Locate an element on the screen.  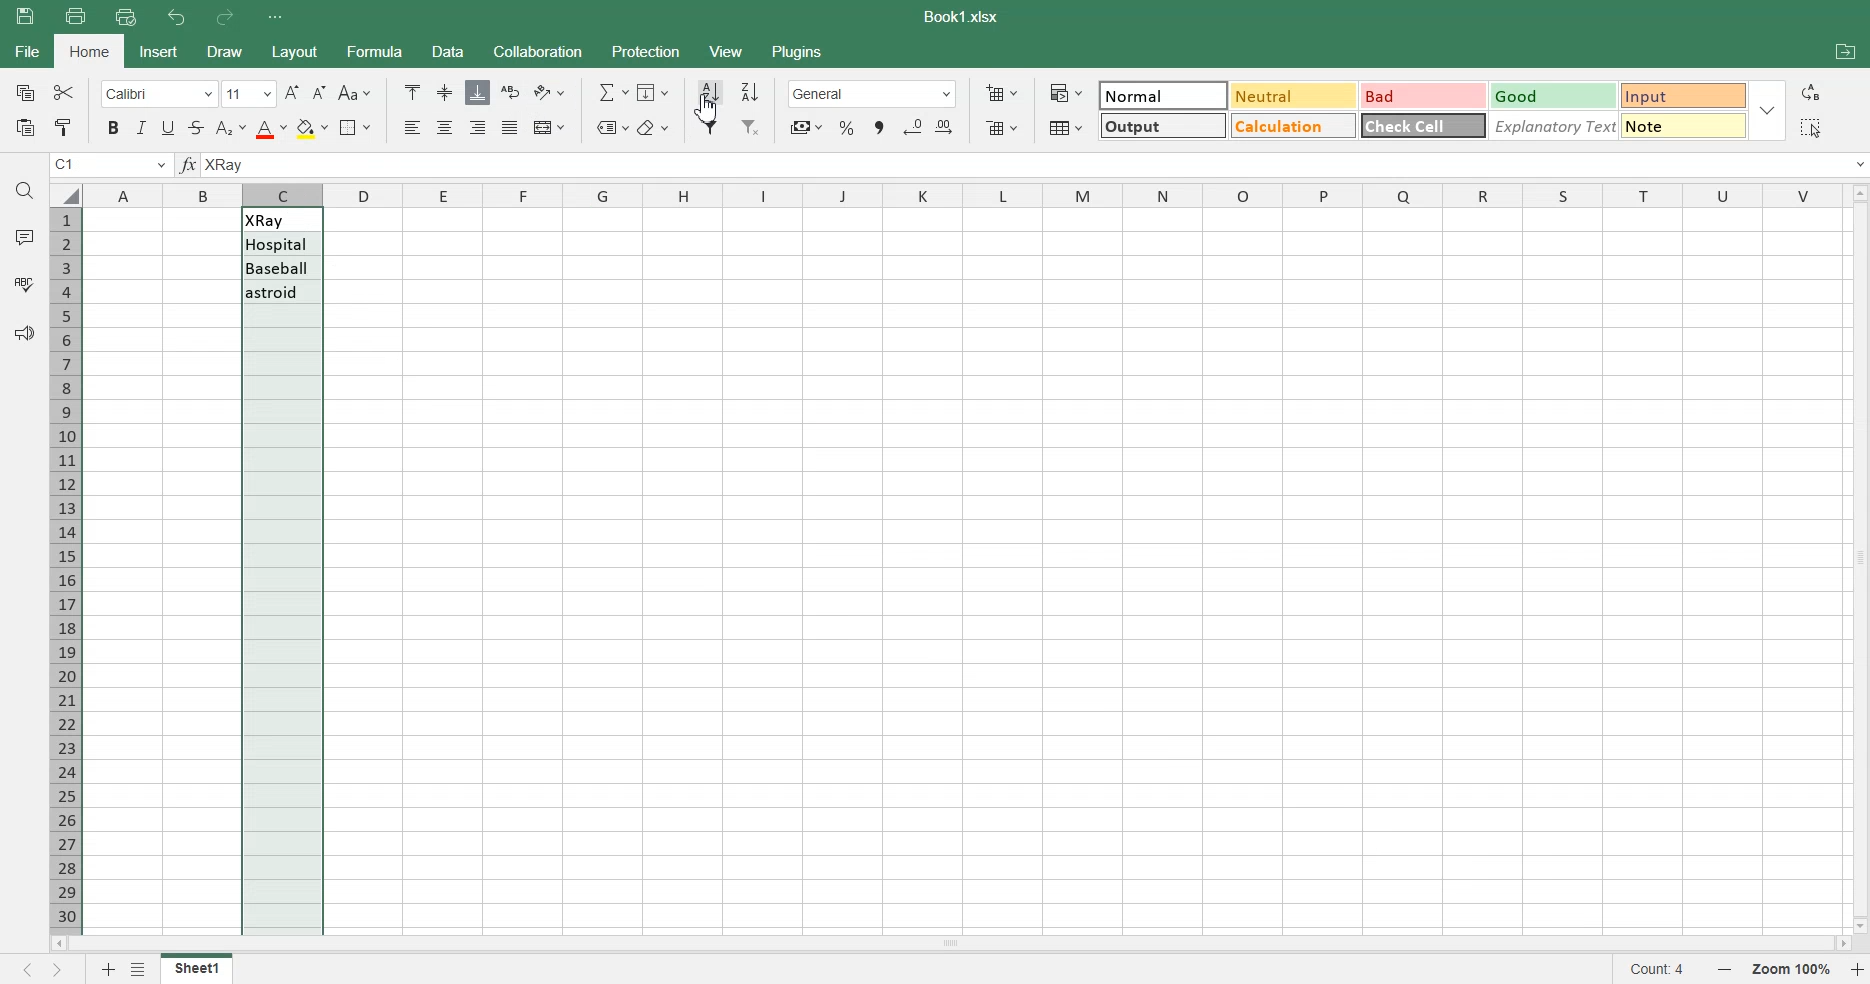
Customize Toolbar is located at coordinates (274, 17).